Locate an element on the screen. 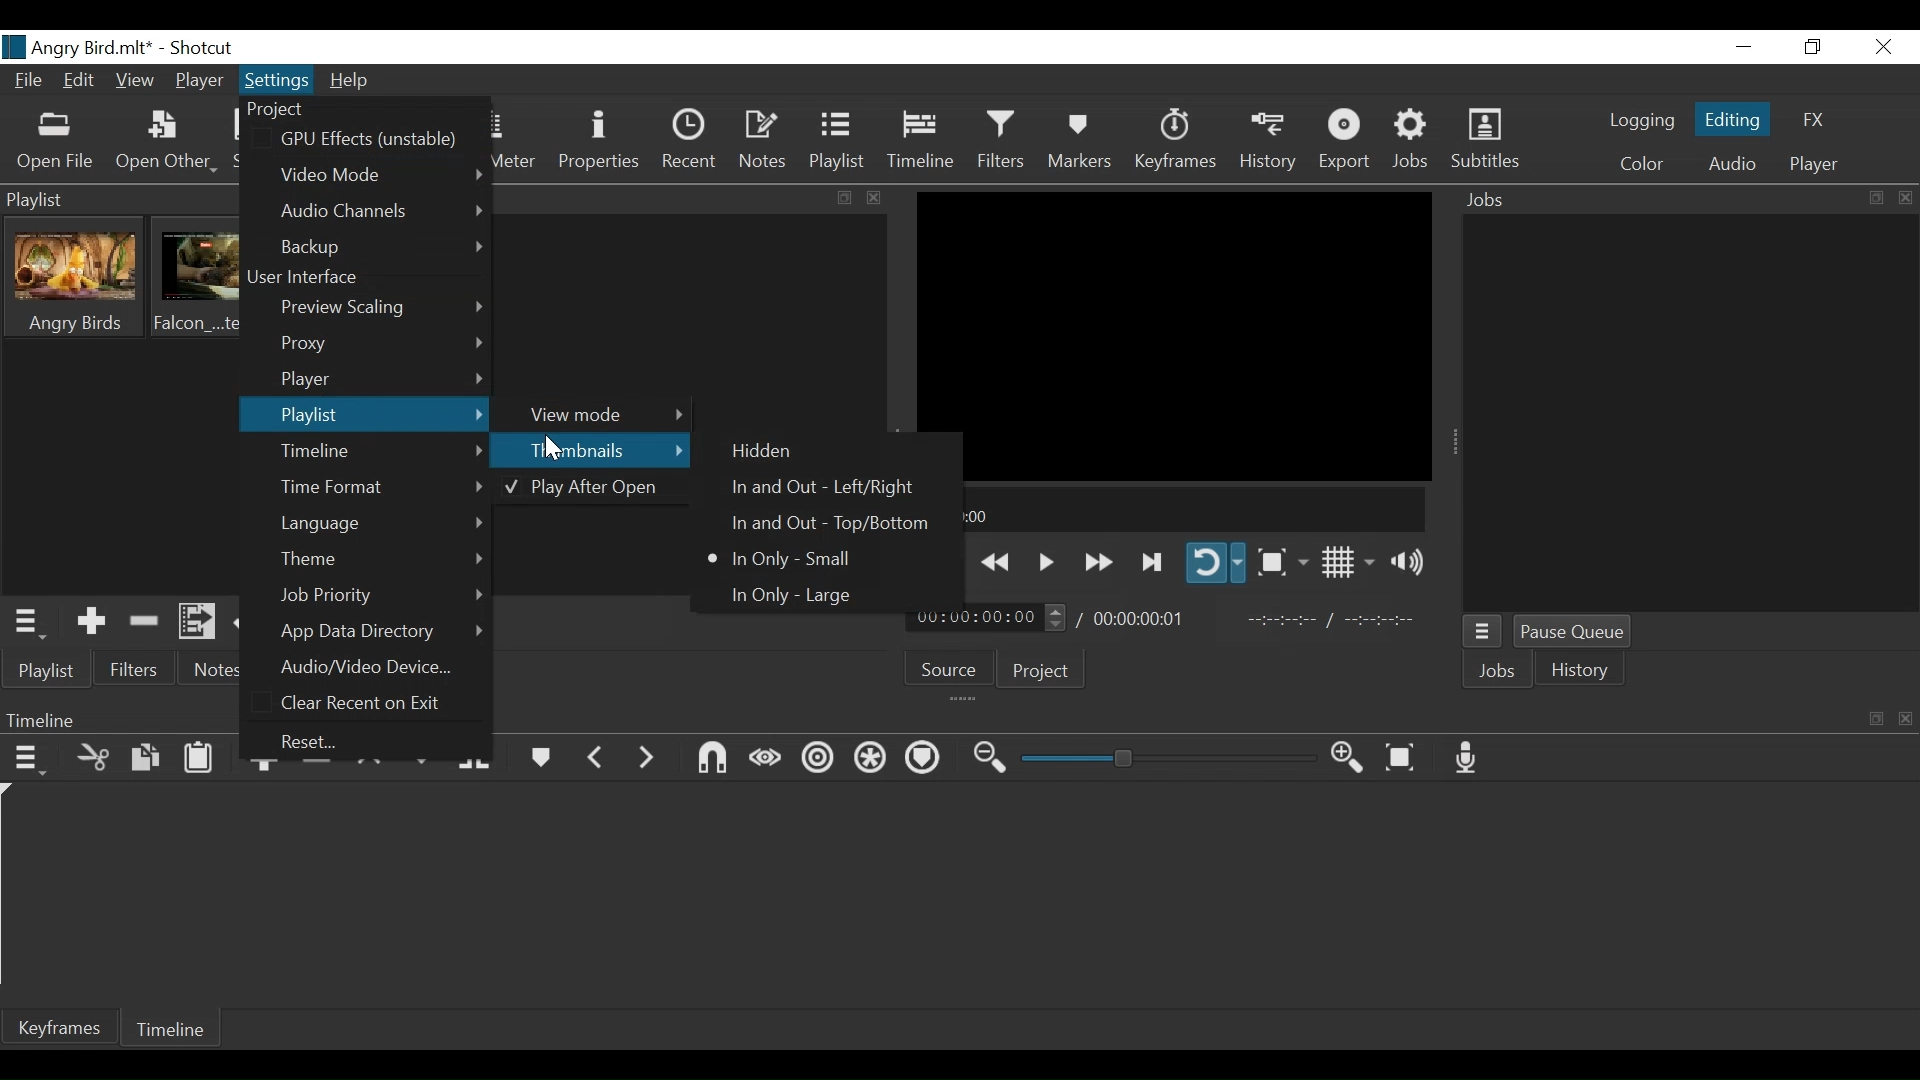 The image size is (1920, 1080). Show volume control is located at coordinates (1405, 562).